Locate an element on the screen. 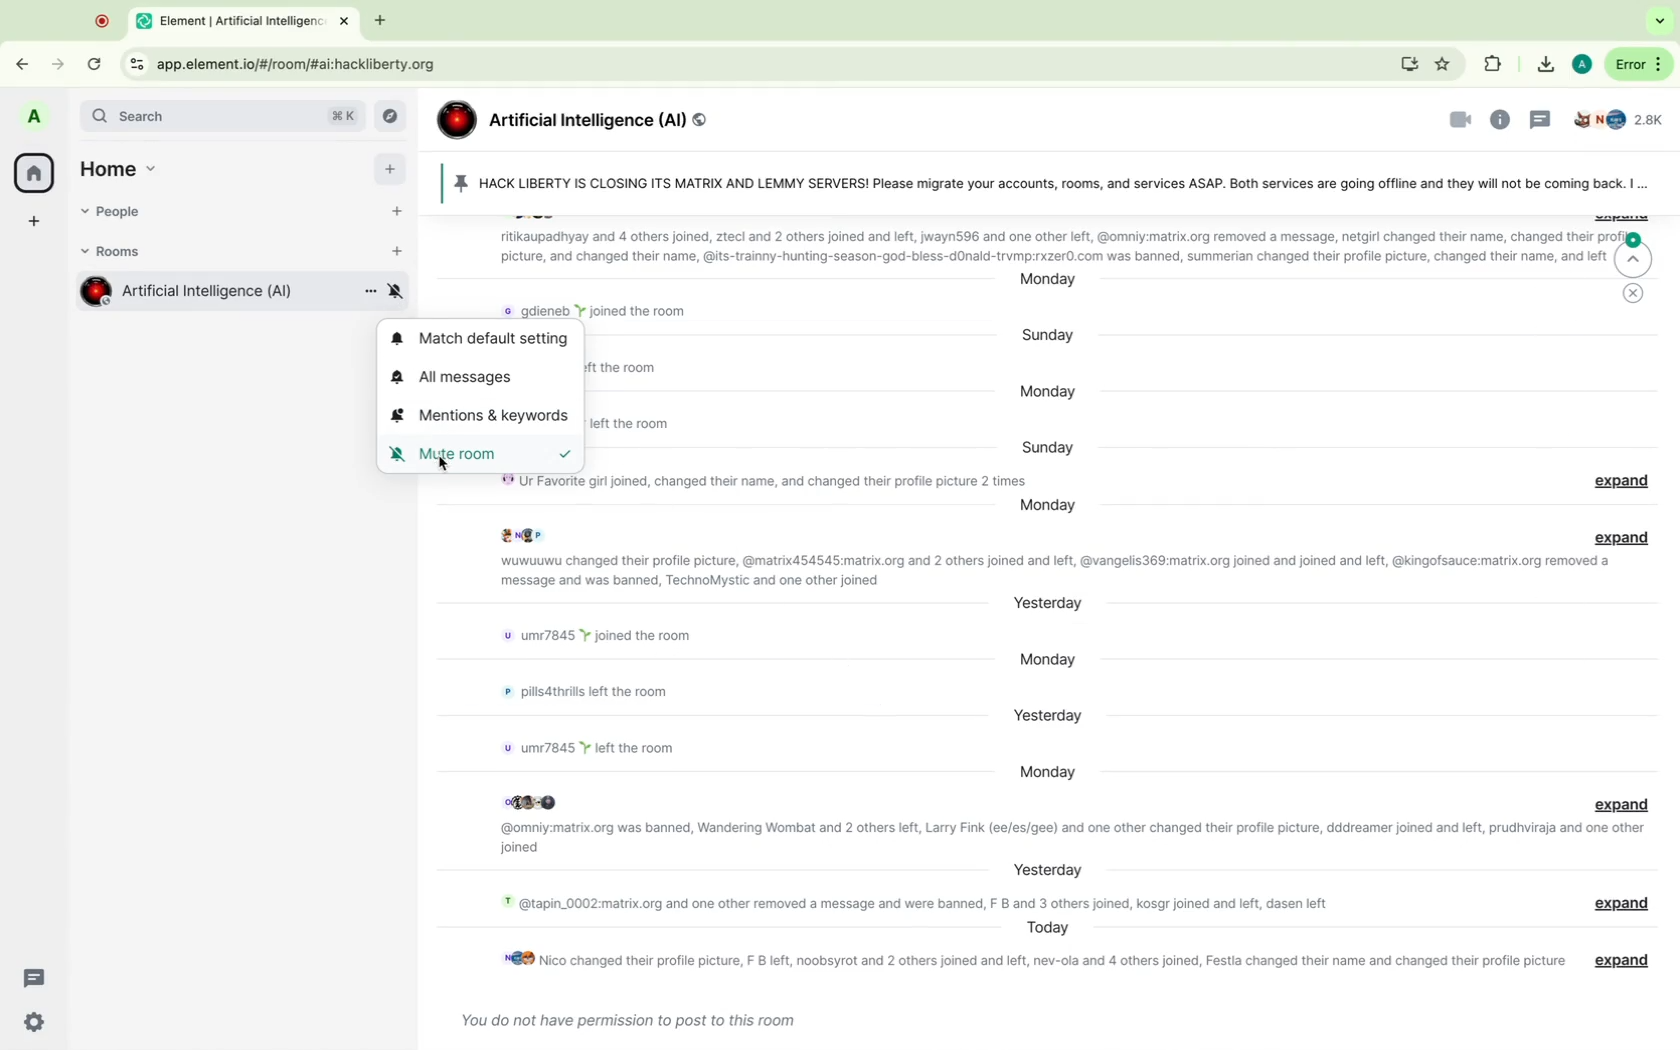  more is located at coordinates (365, 294).